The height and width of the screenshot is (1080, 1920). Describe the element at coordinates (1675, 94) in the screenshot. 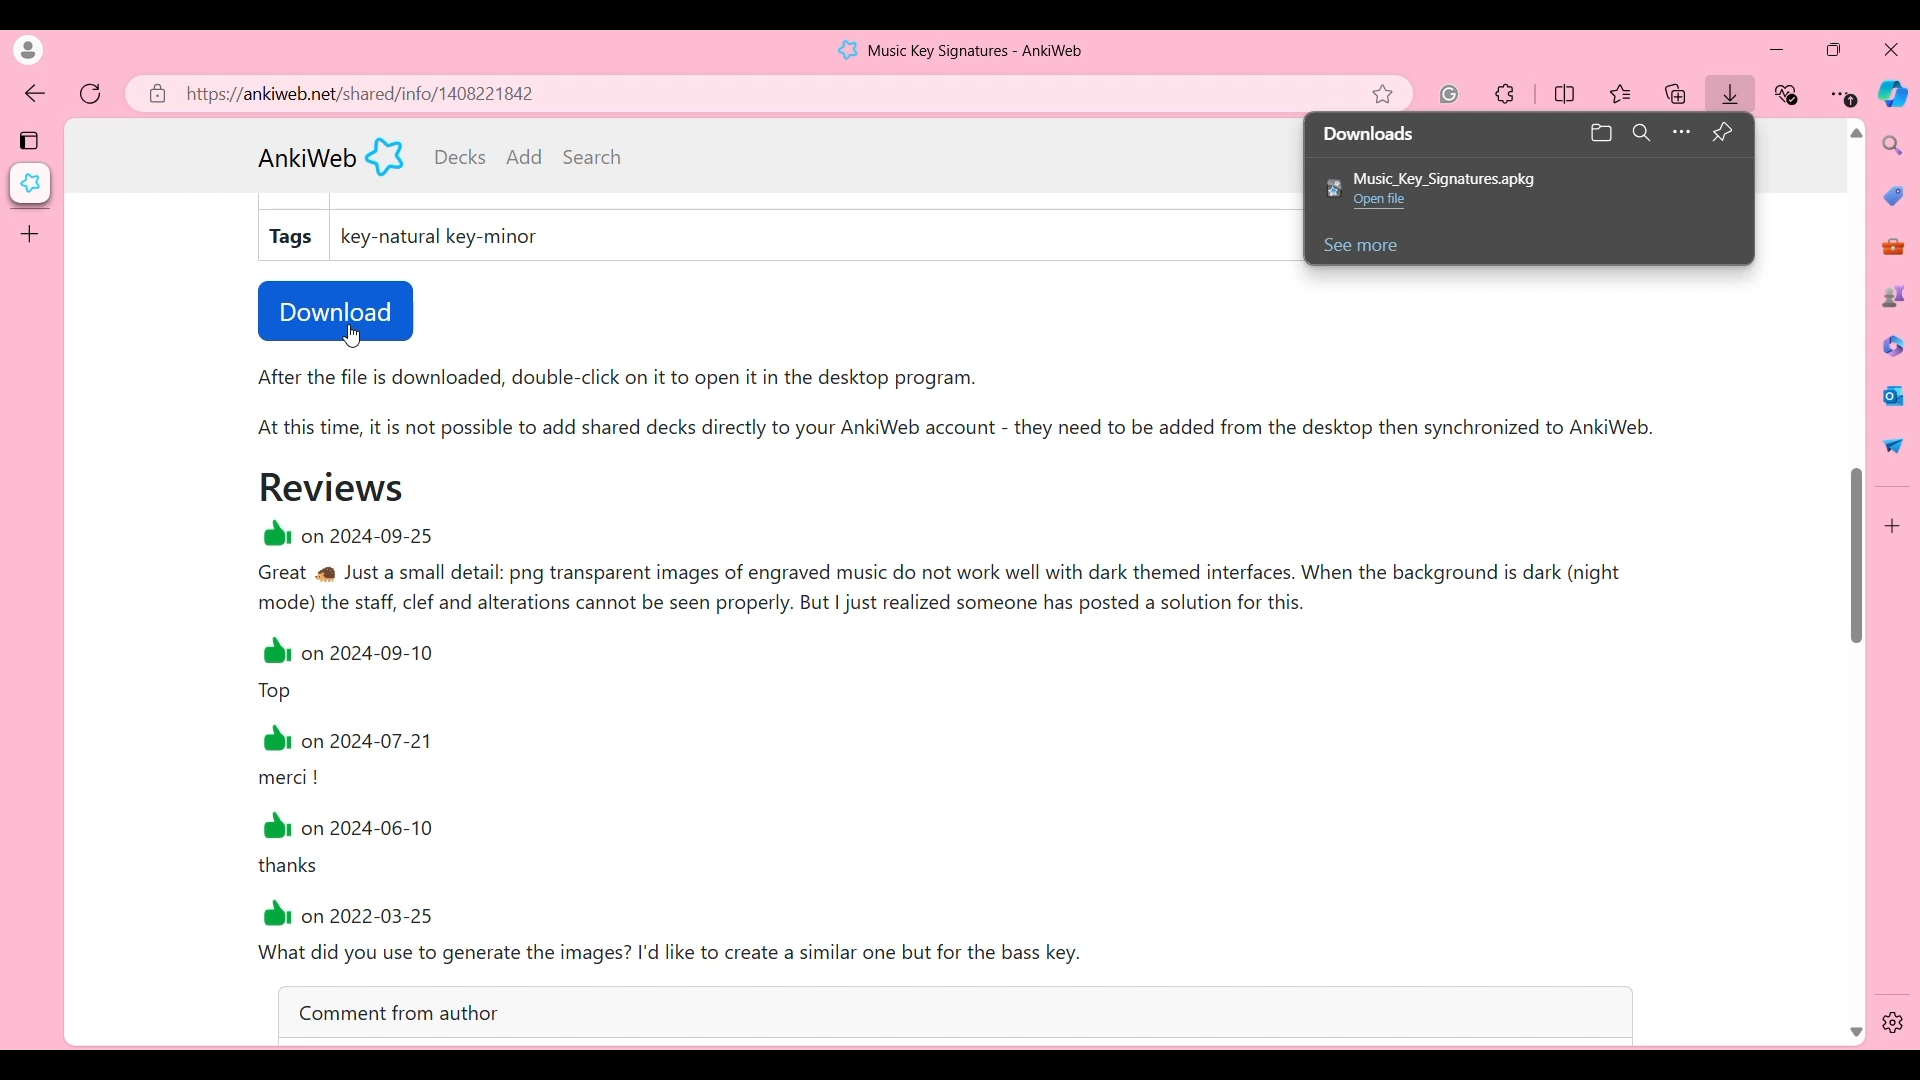

I see `Favourites` at that location.